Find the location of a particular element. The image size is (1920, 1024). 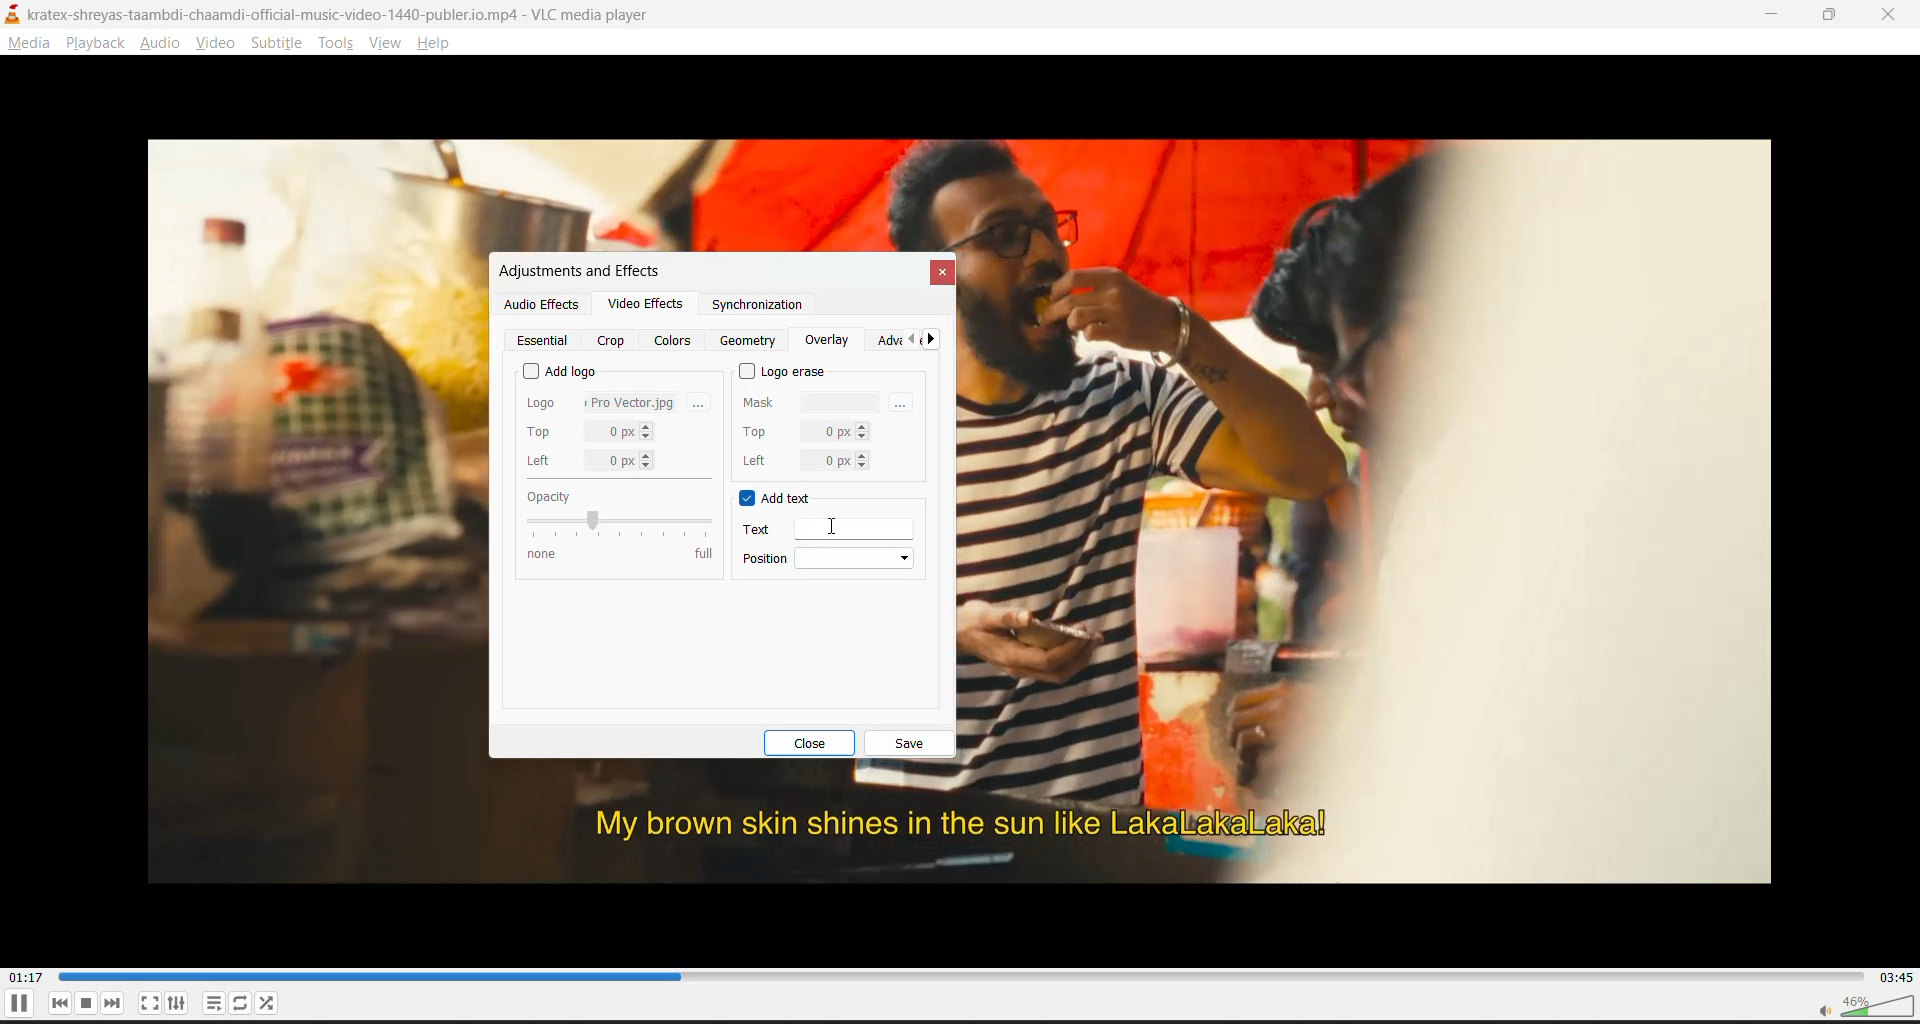

text is located at coordinates (836, 528).